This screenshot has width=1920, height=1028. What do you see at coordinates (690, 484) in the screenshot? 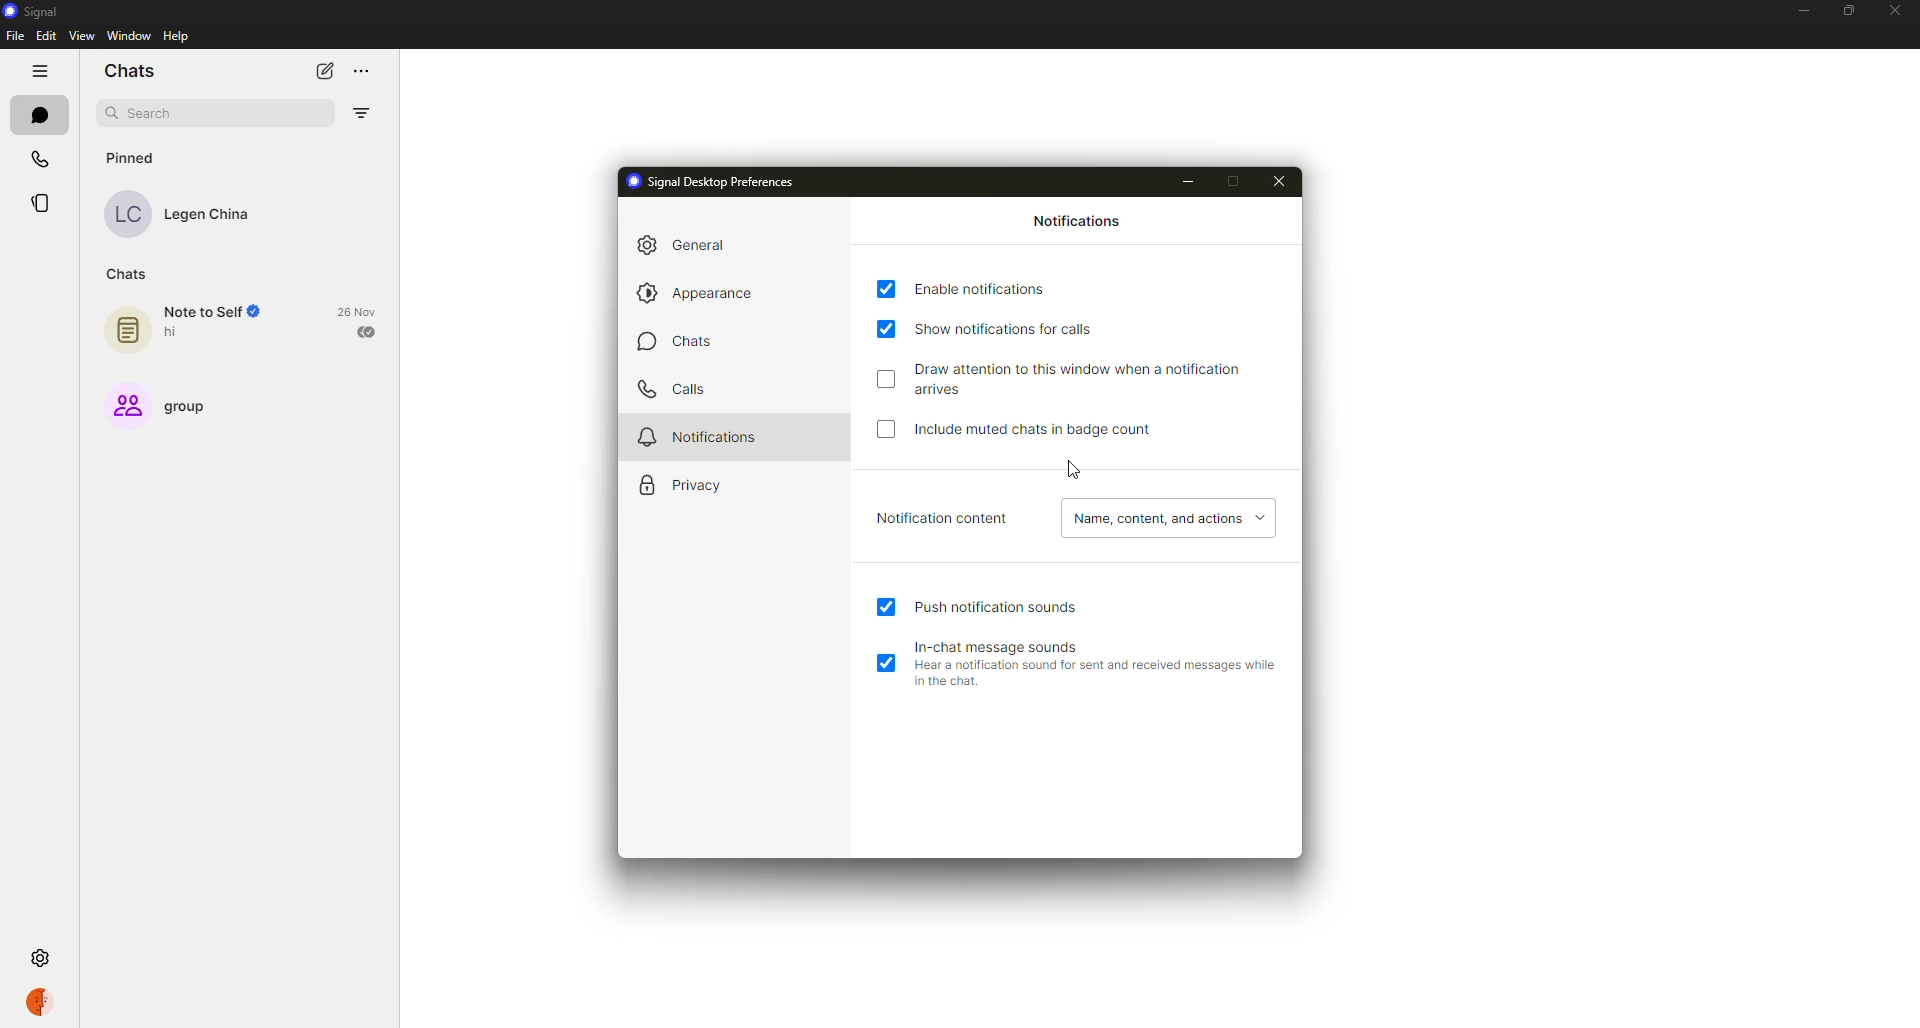
I see `privacy` at bounding box center [690, 484].